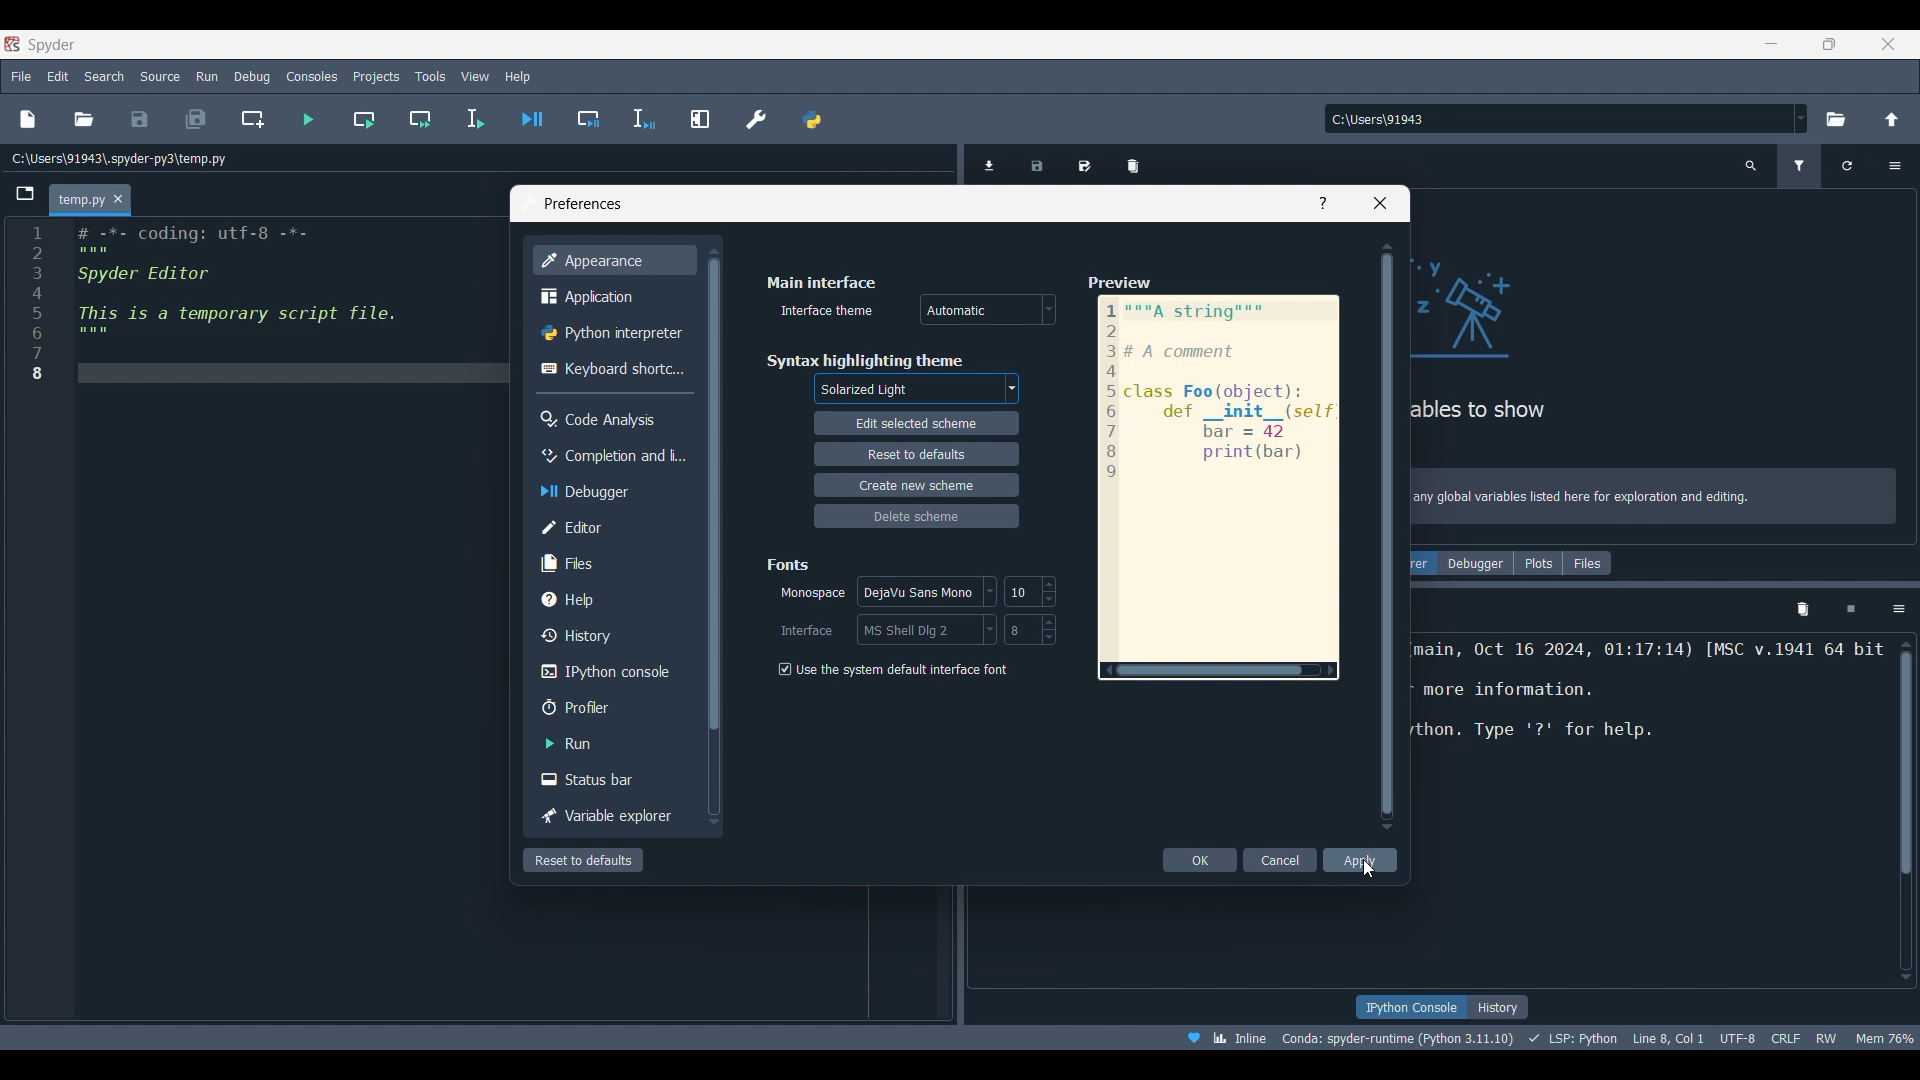 This screenshot has width=1920, height=1080. Describe the element at coordinates (811, 116) in the screenshot. I see `PYTHONPATH manager` at that location.